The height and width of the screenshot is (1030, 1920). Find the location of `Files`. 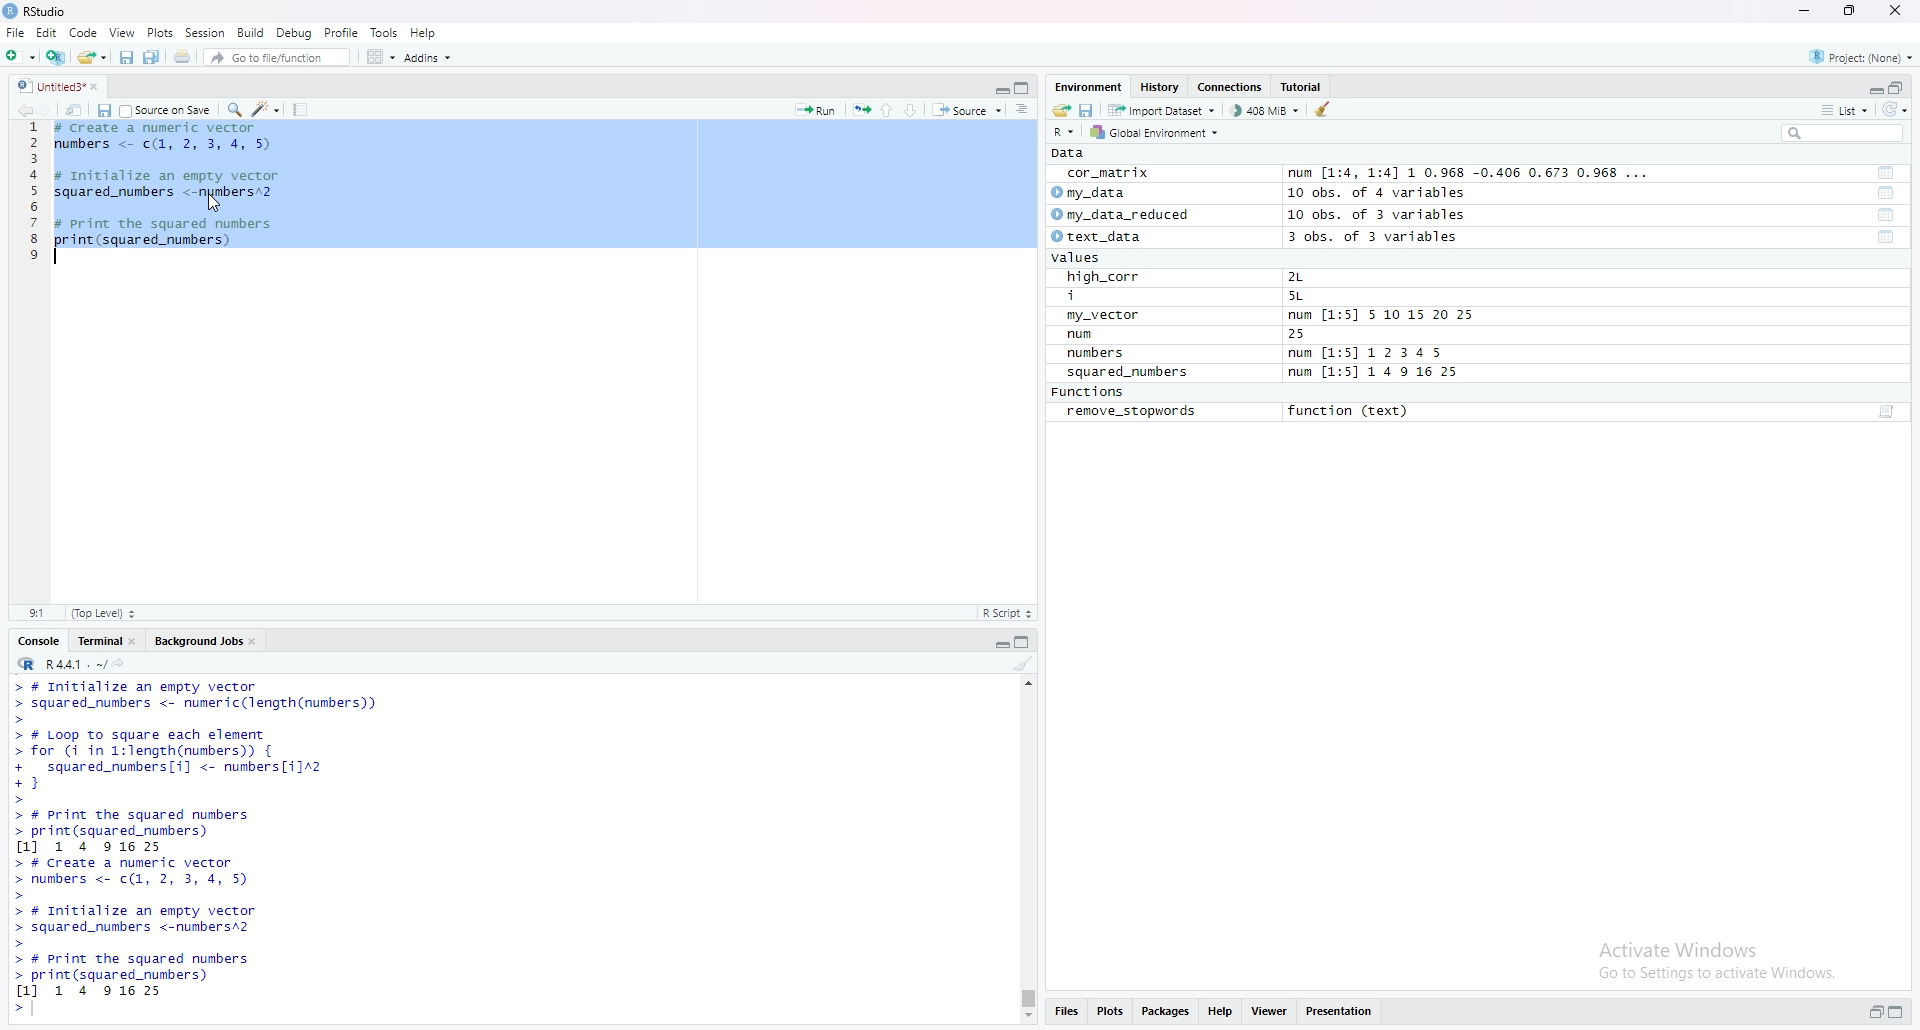

Files is located at coordinates (1065, 1014).